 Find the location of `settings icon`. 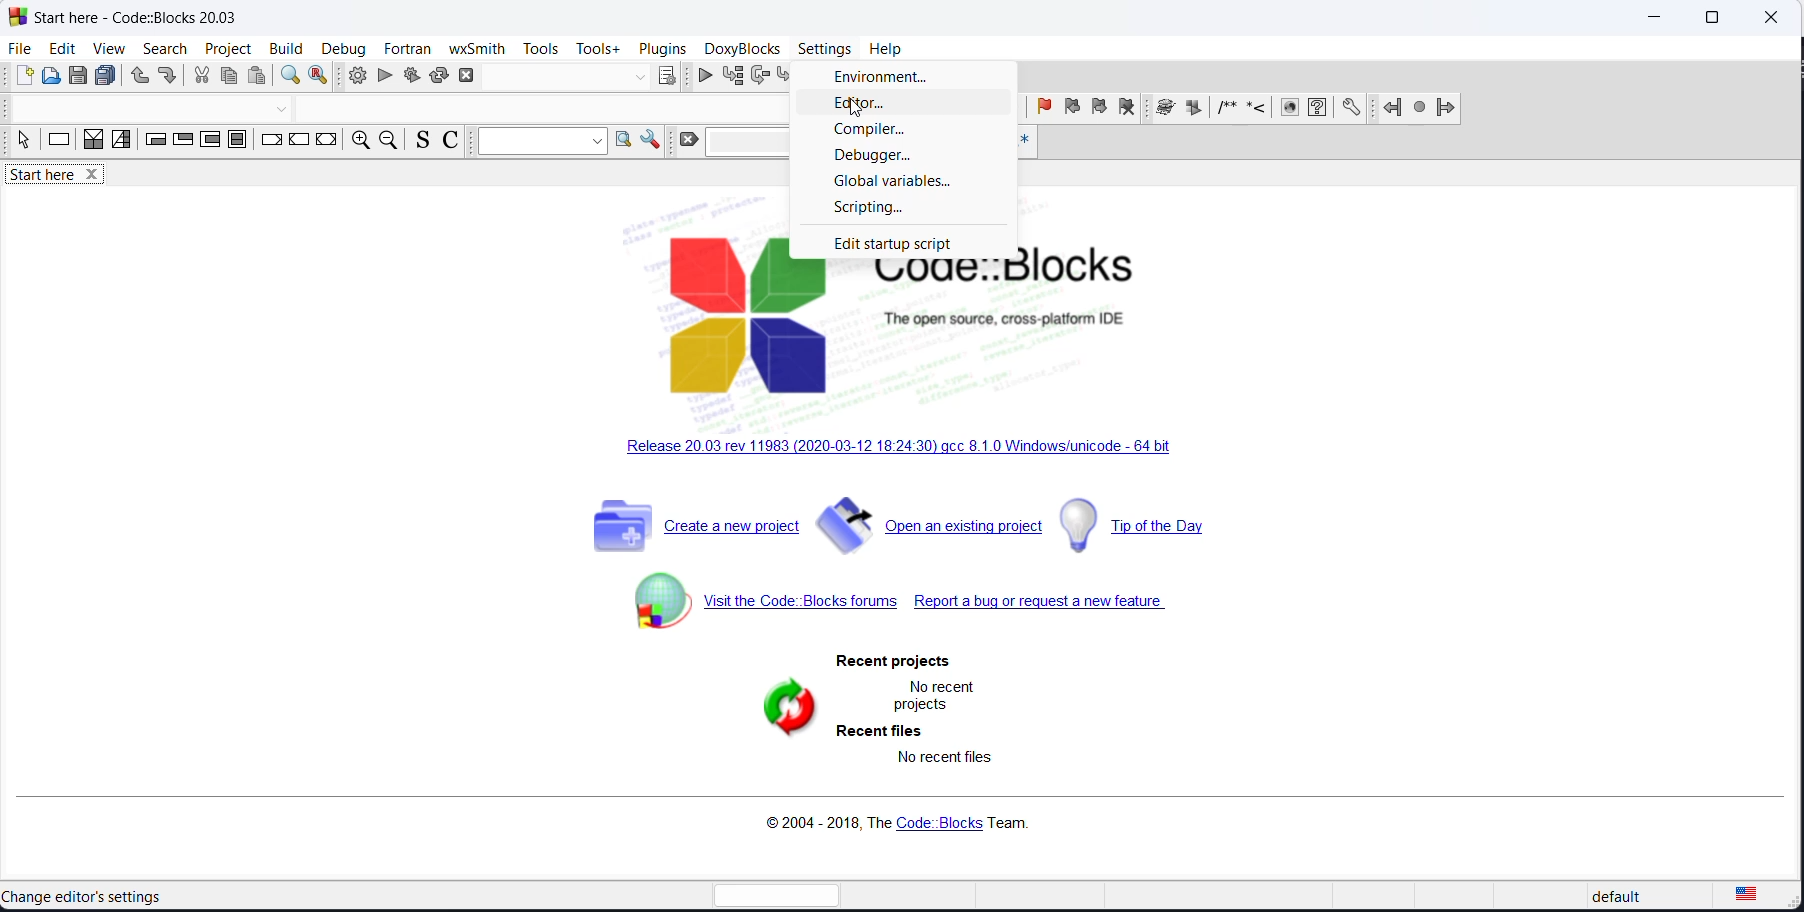

settings icon is located at coordinates (1352, 108).